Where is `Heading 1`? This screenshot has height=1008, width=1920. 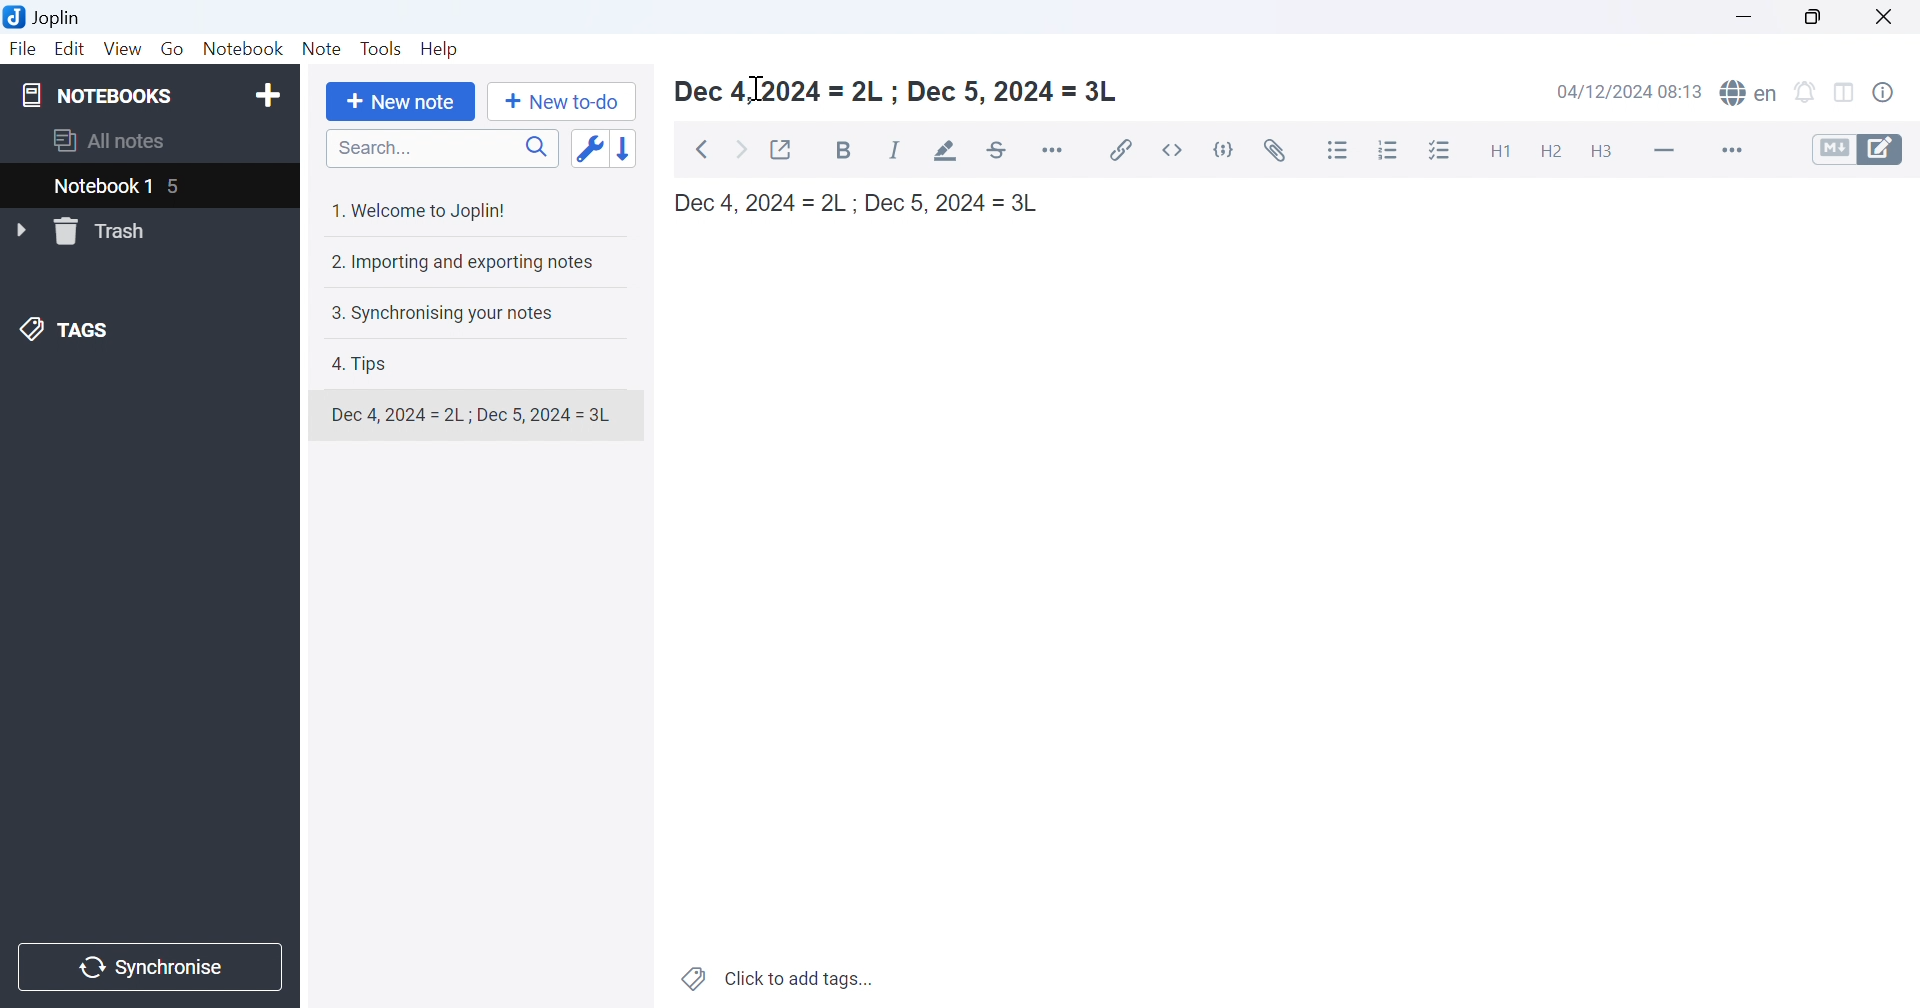 Heading 1 is located at coordinates (1499, 150).